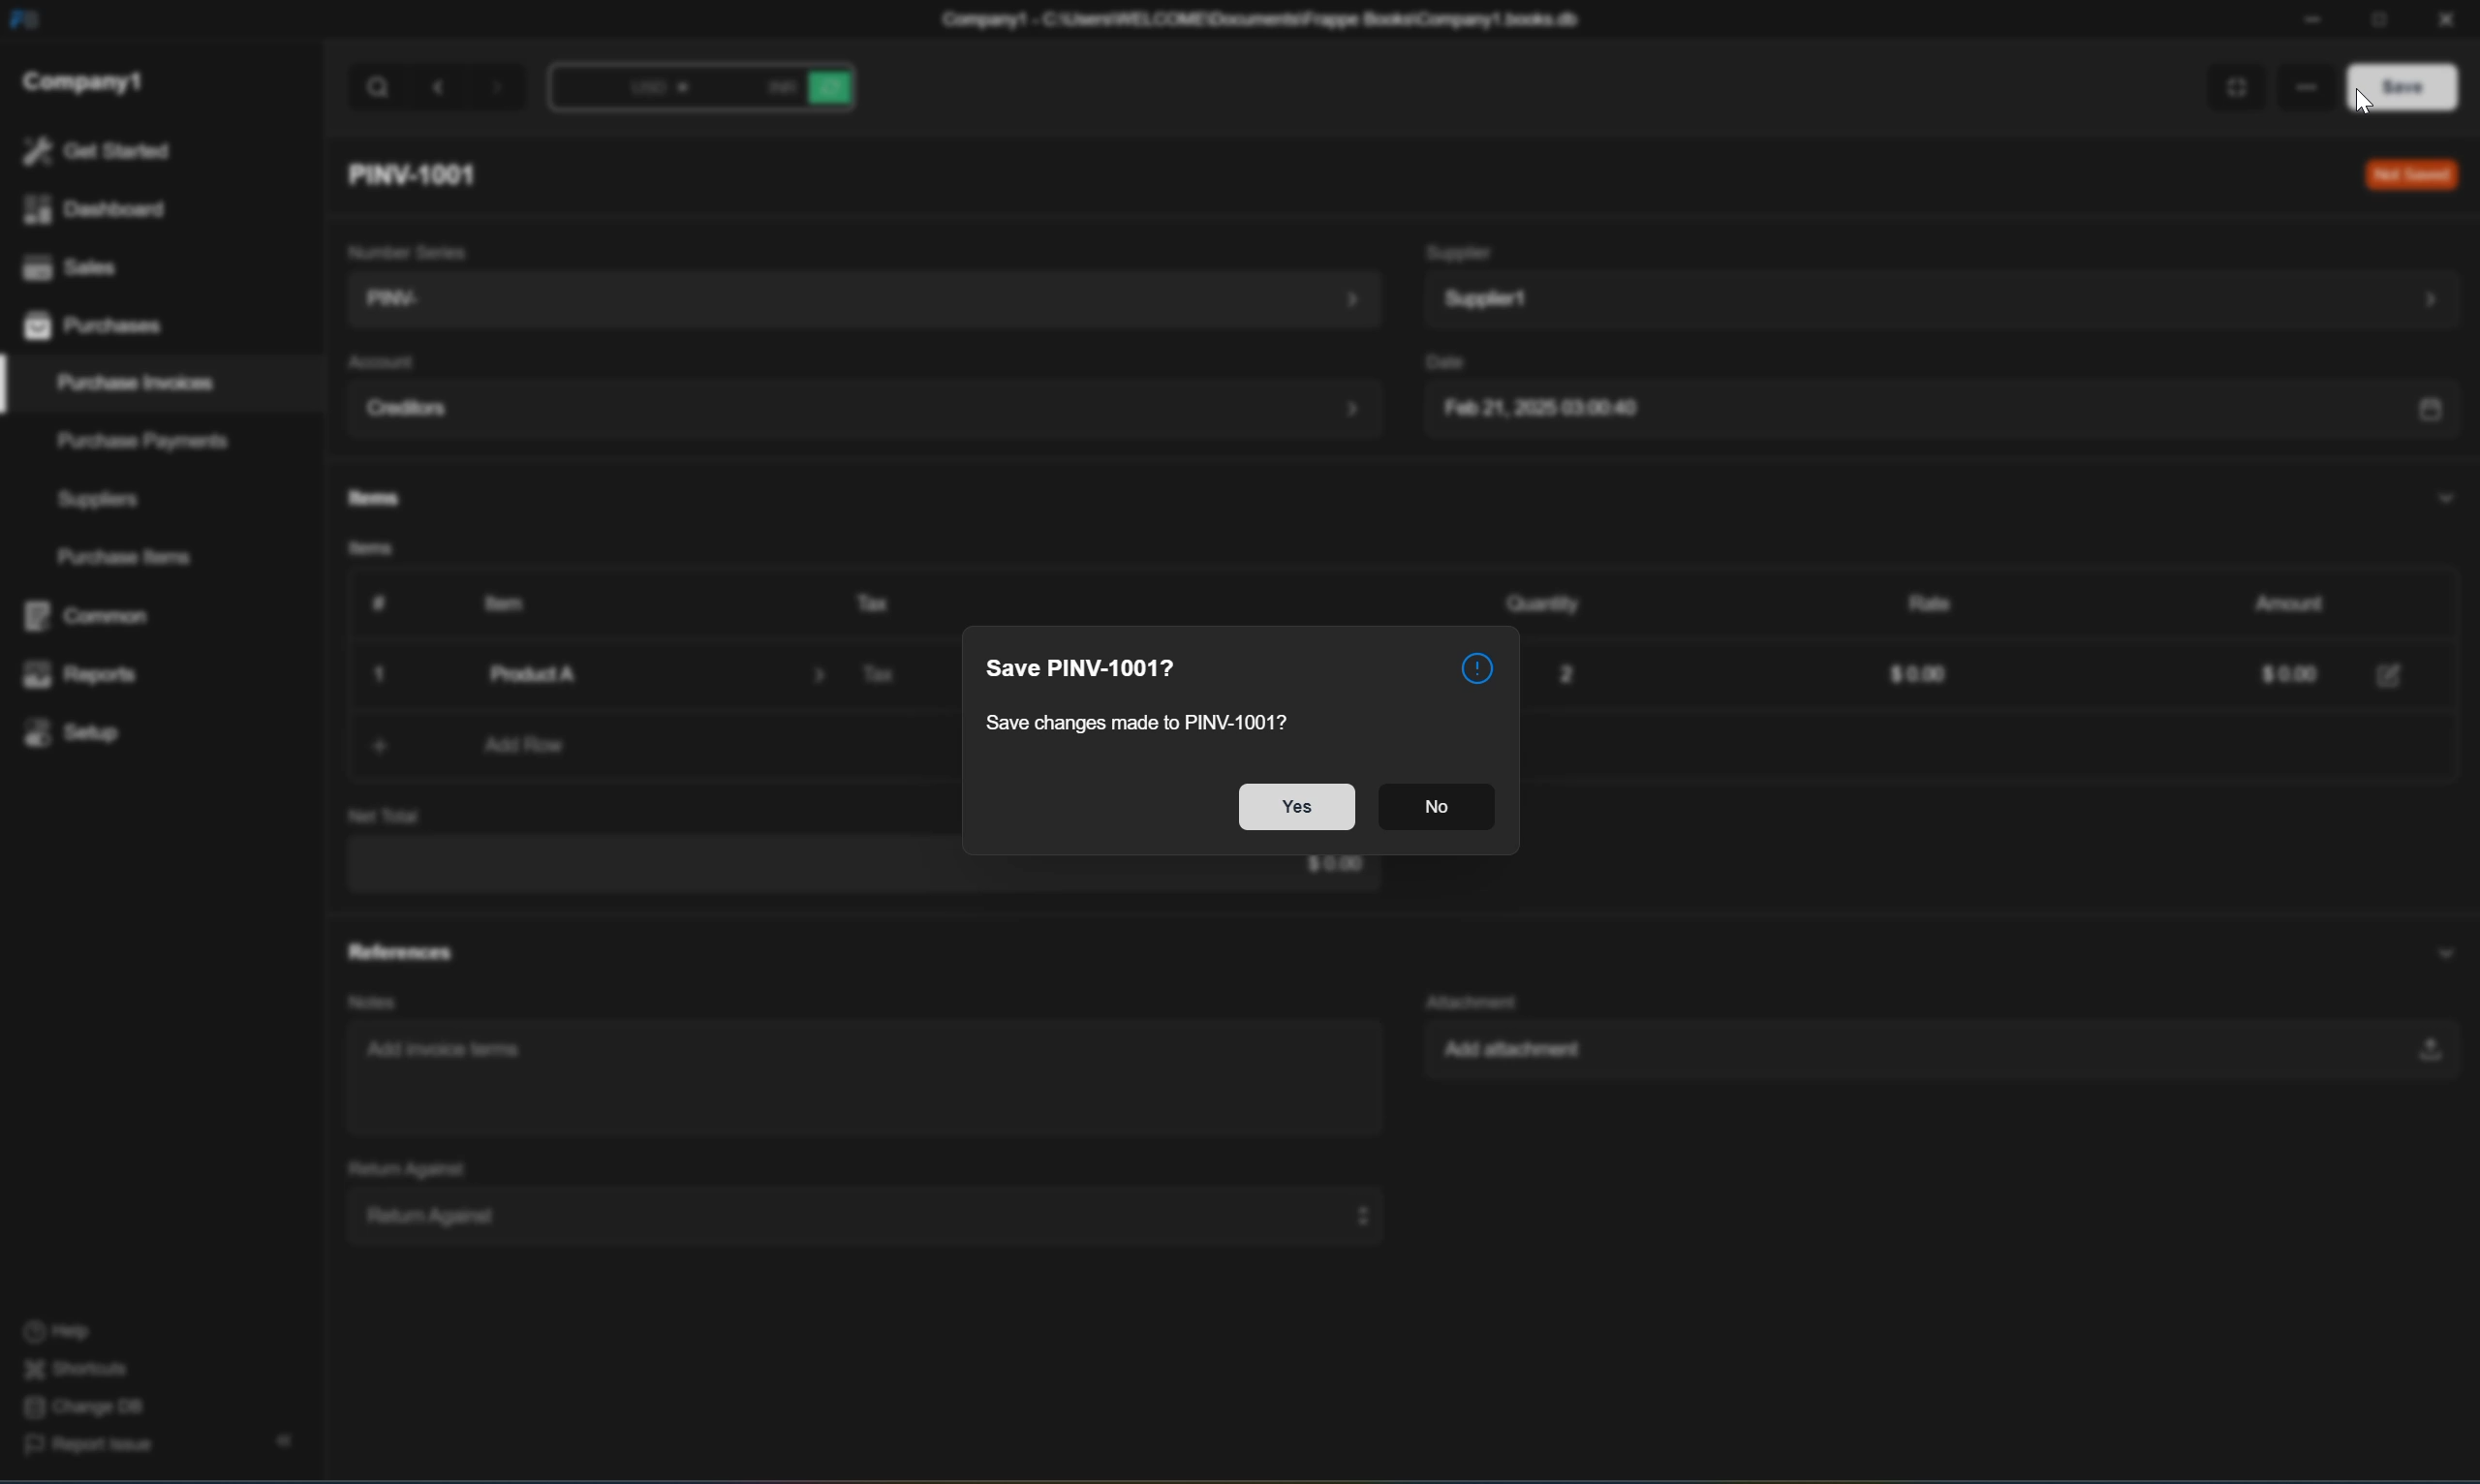 This screenshot has height=1484, width=2480. I want to click on Save changes made to PINV-1001?, so click(1151, 719).